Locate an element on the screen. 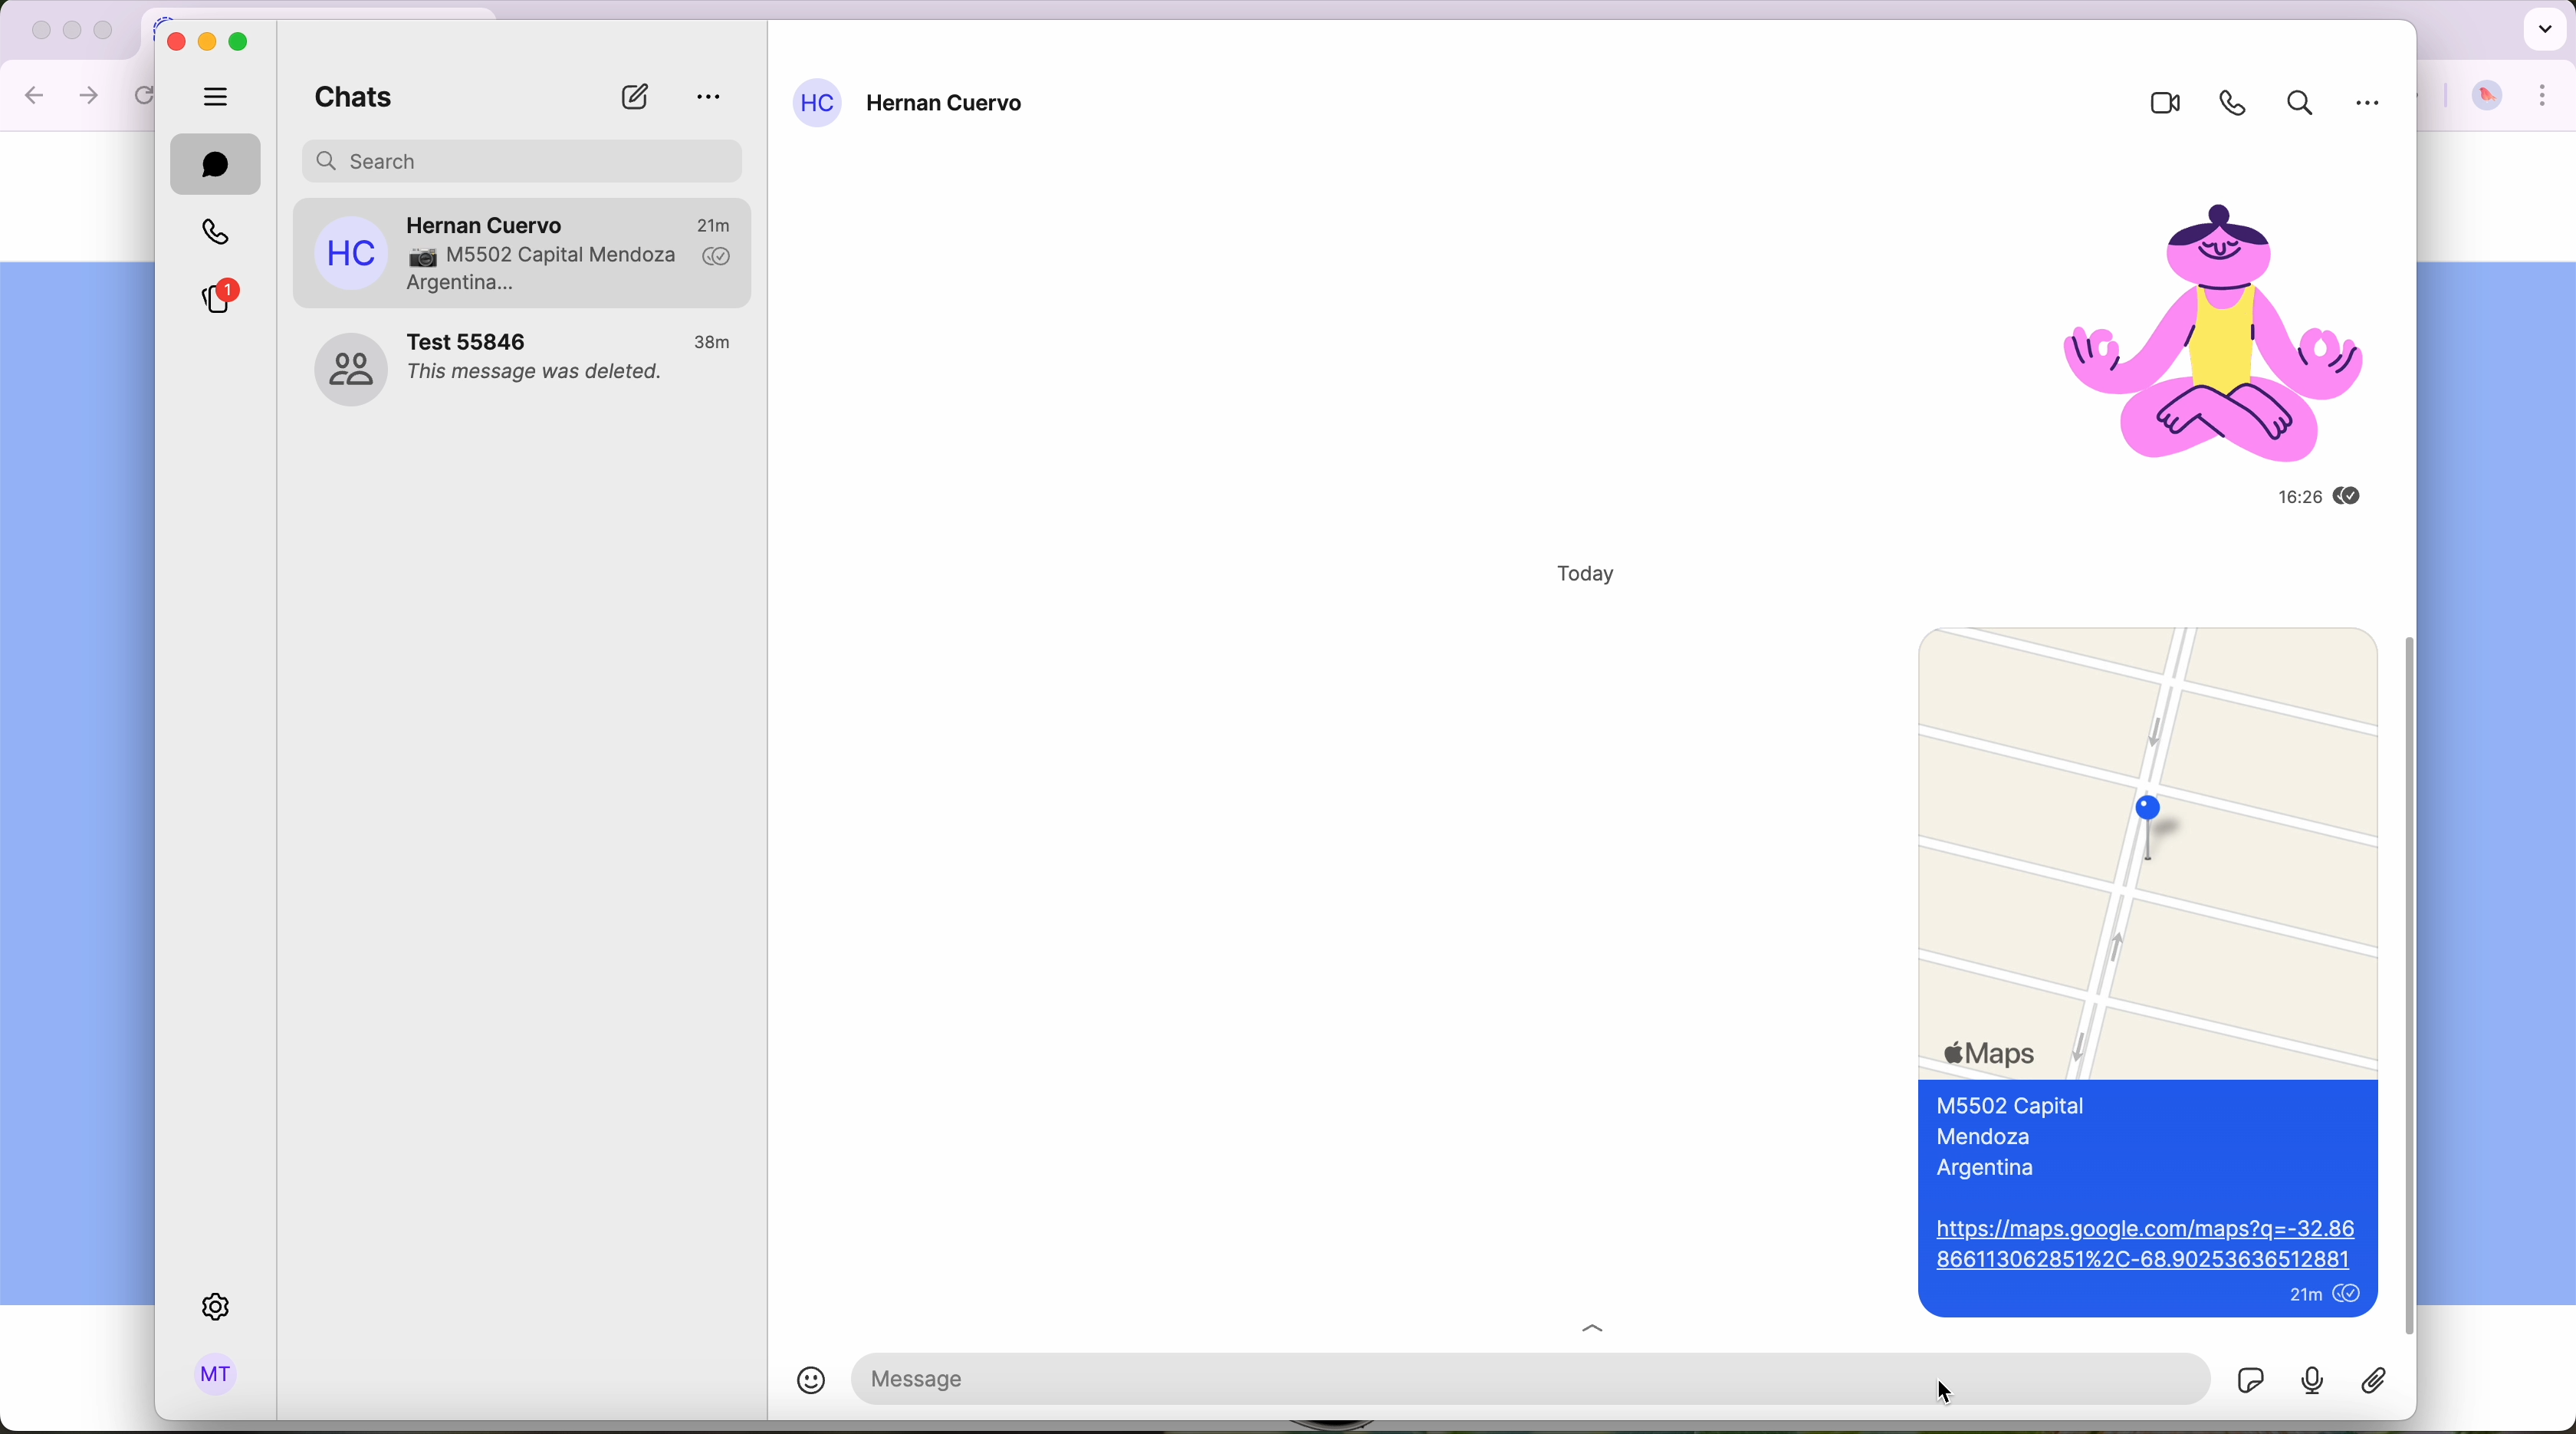  chats is located at coordinates (346, 100).